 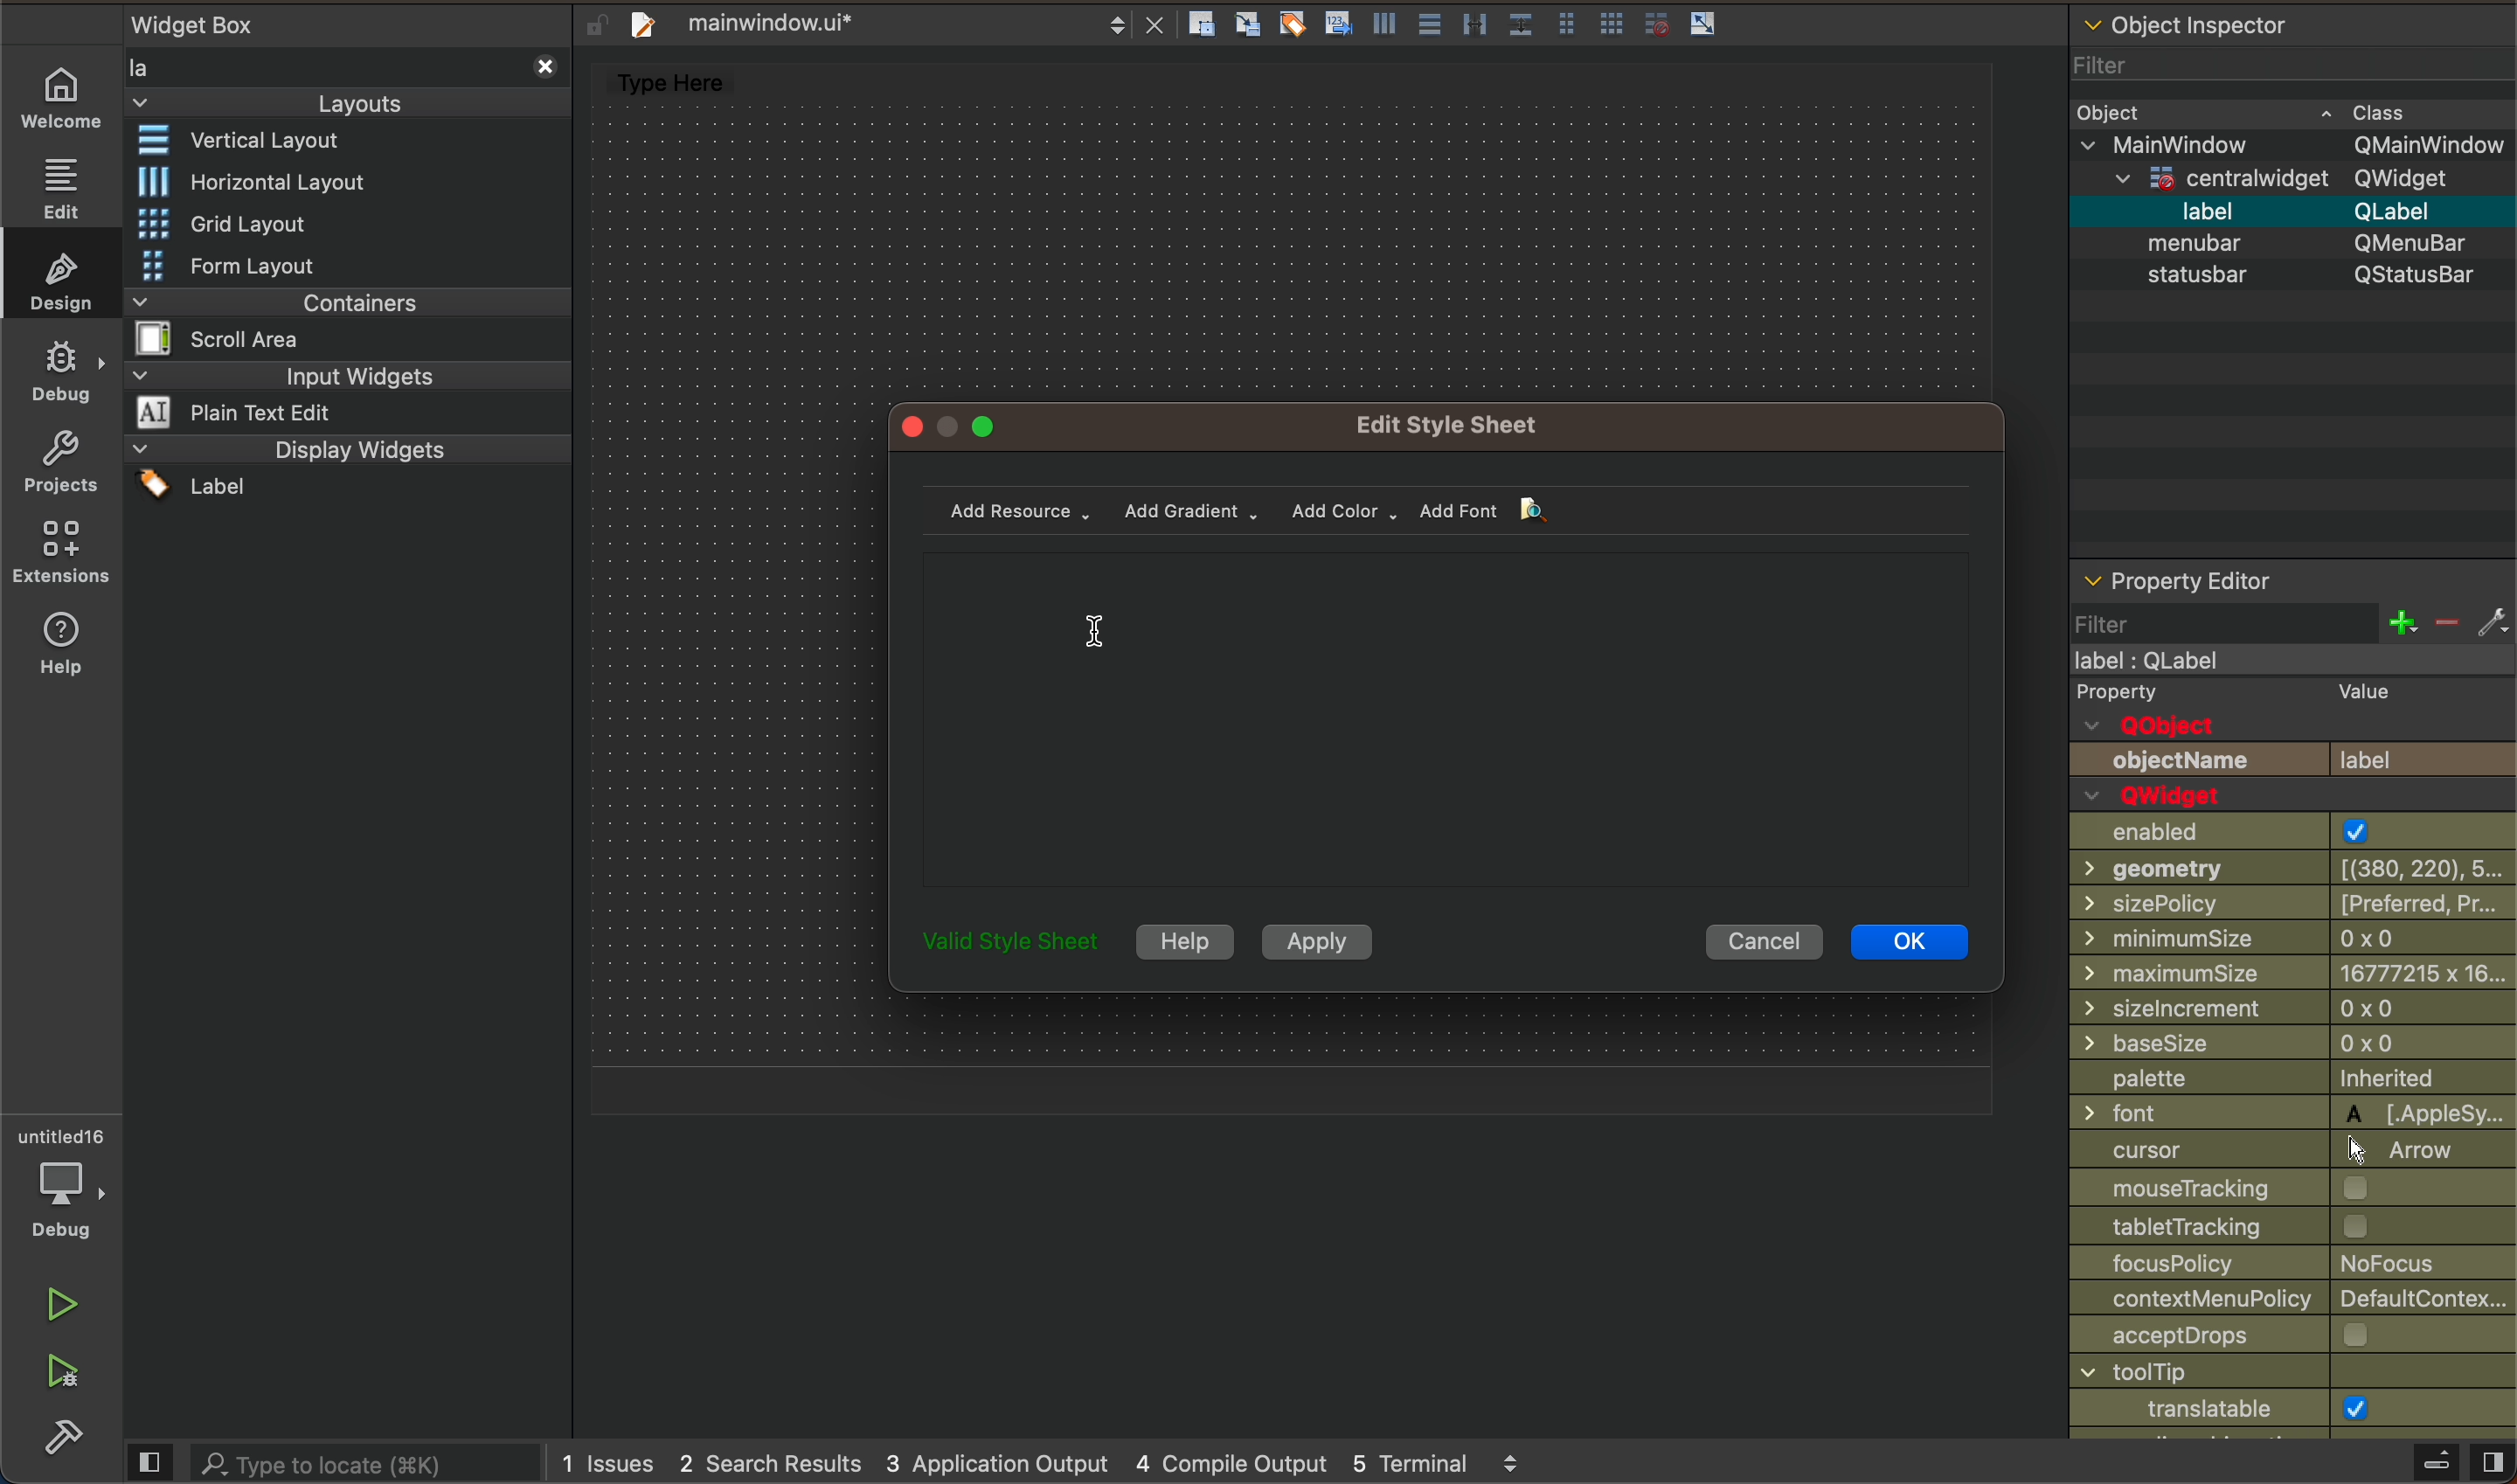 I want to click on file tab, so click(x=897, y=21).